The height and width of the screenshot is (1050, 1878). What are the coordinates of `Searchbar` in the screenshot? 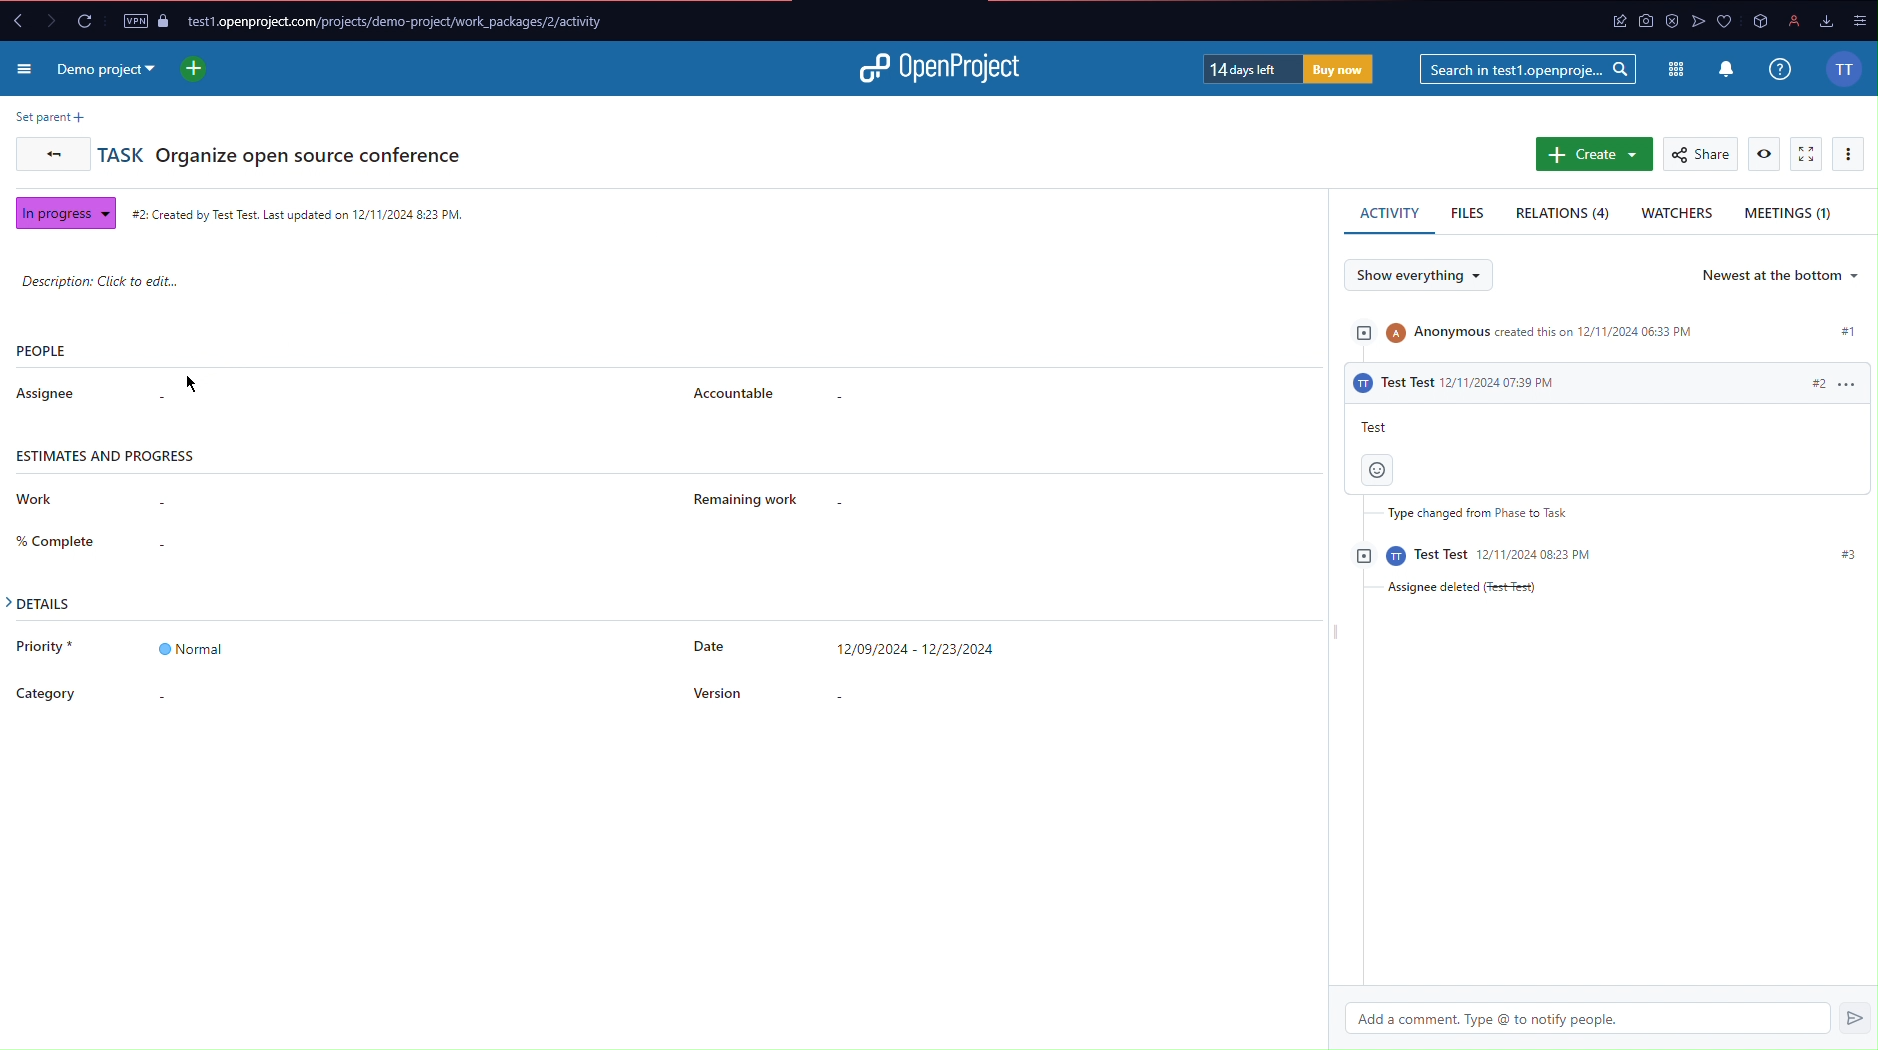 It's located at (1529, 70).